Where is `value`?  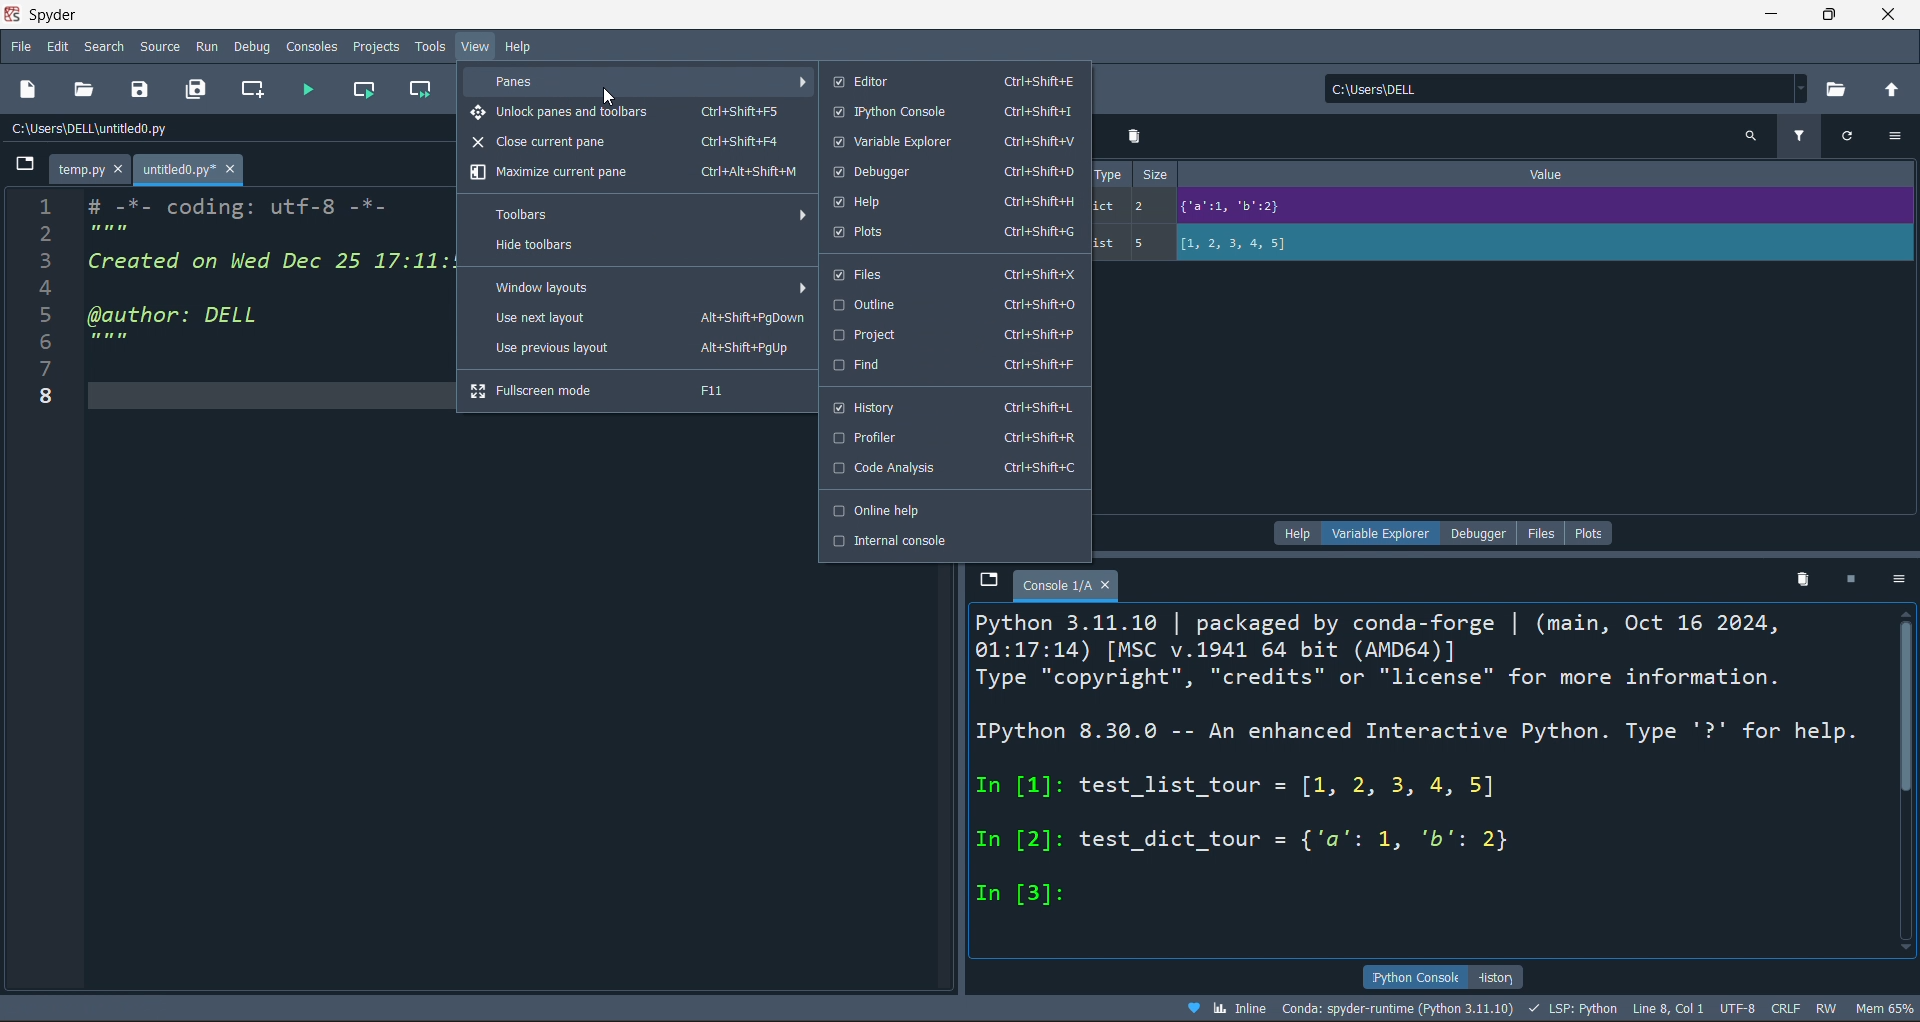 value is located at coordinates (1549, 172).